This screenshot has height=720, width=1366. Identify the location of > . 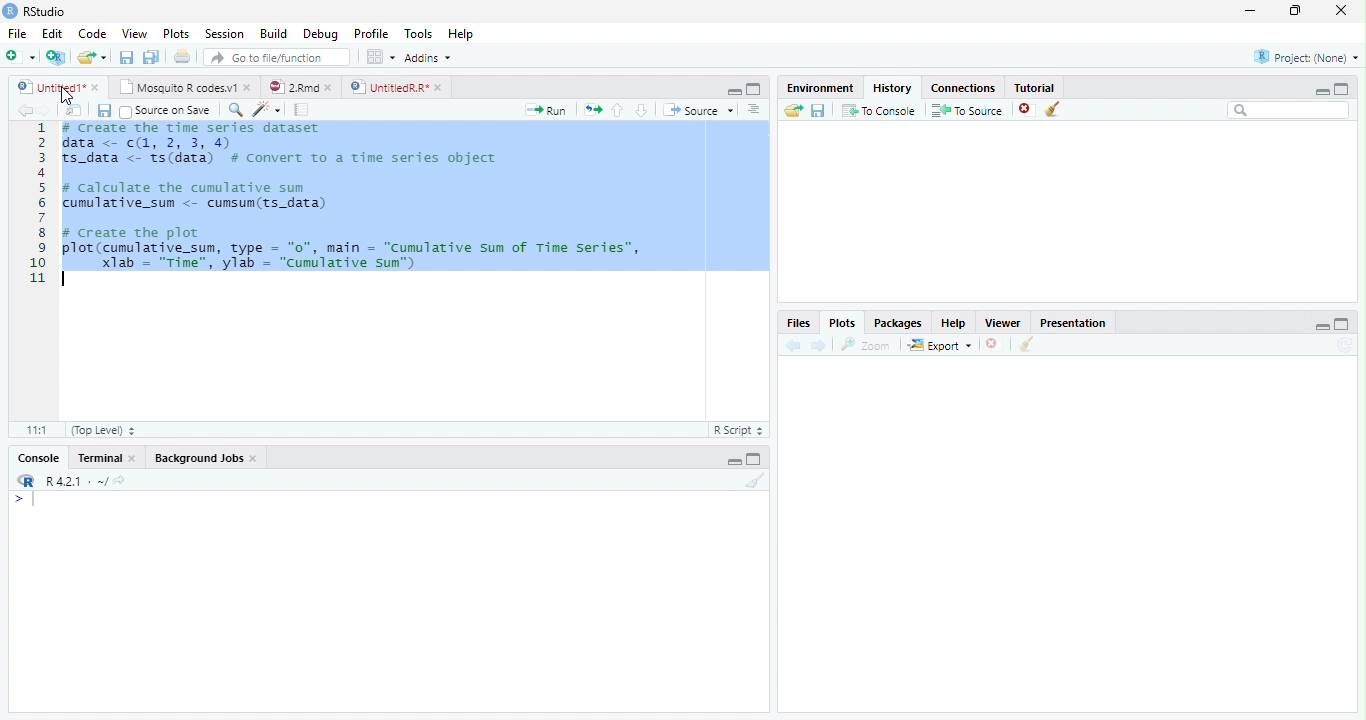
(20, 498).